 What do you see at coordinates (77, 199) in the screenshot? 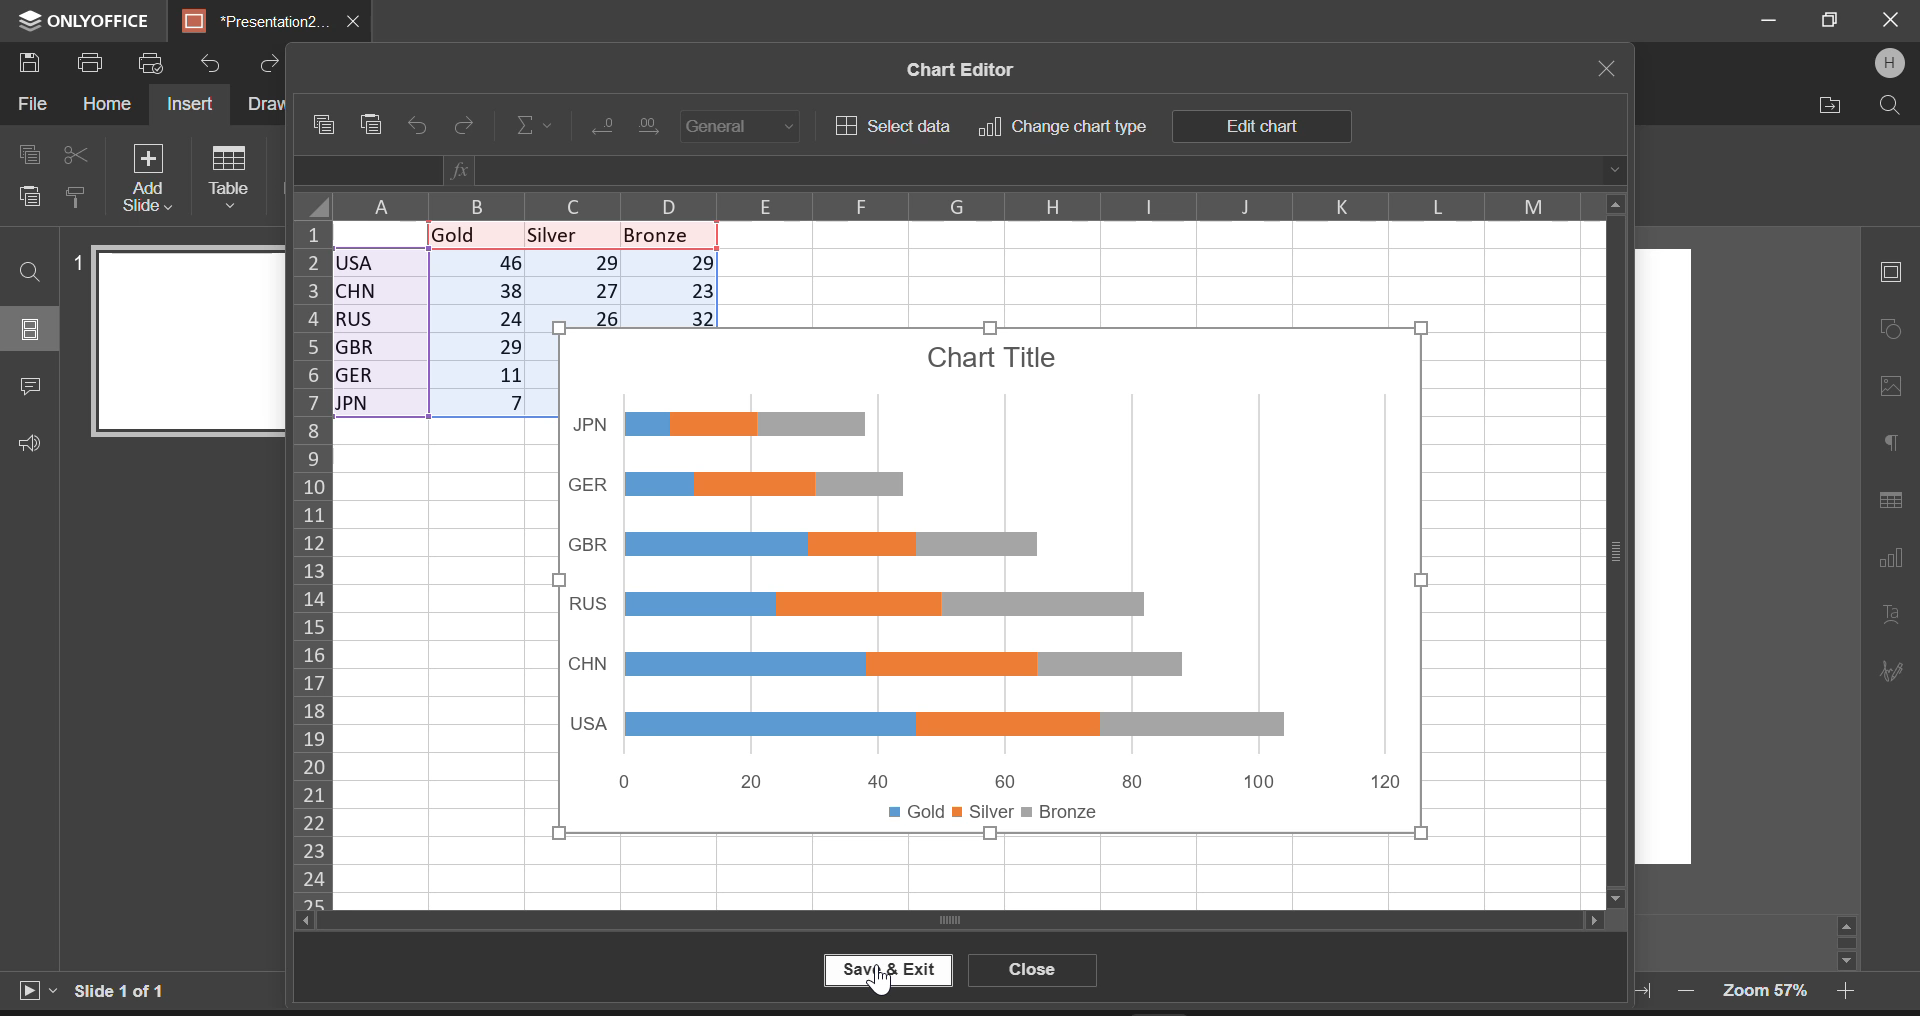
I see `Copy Style` at bounding box center [77, 199].